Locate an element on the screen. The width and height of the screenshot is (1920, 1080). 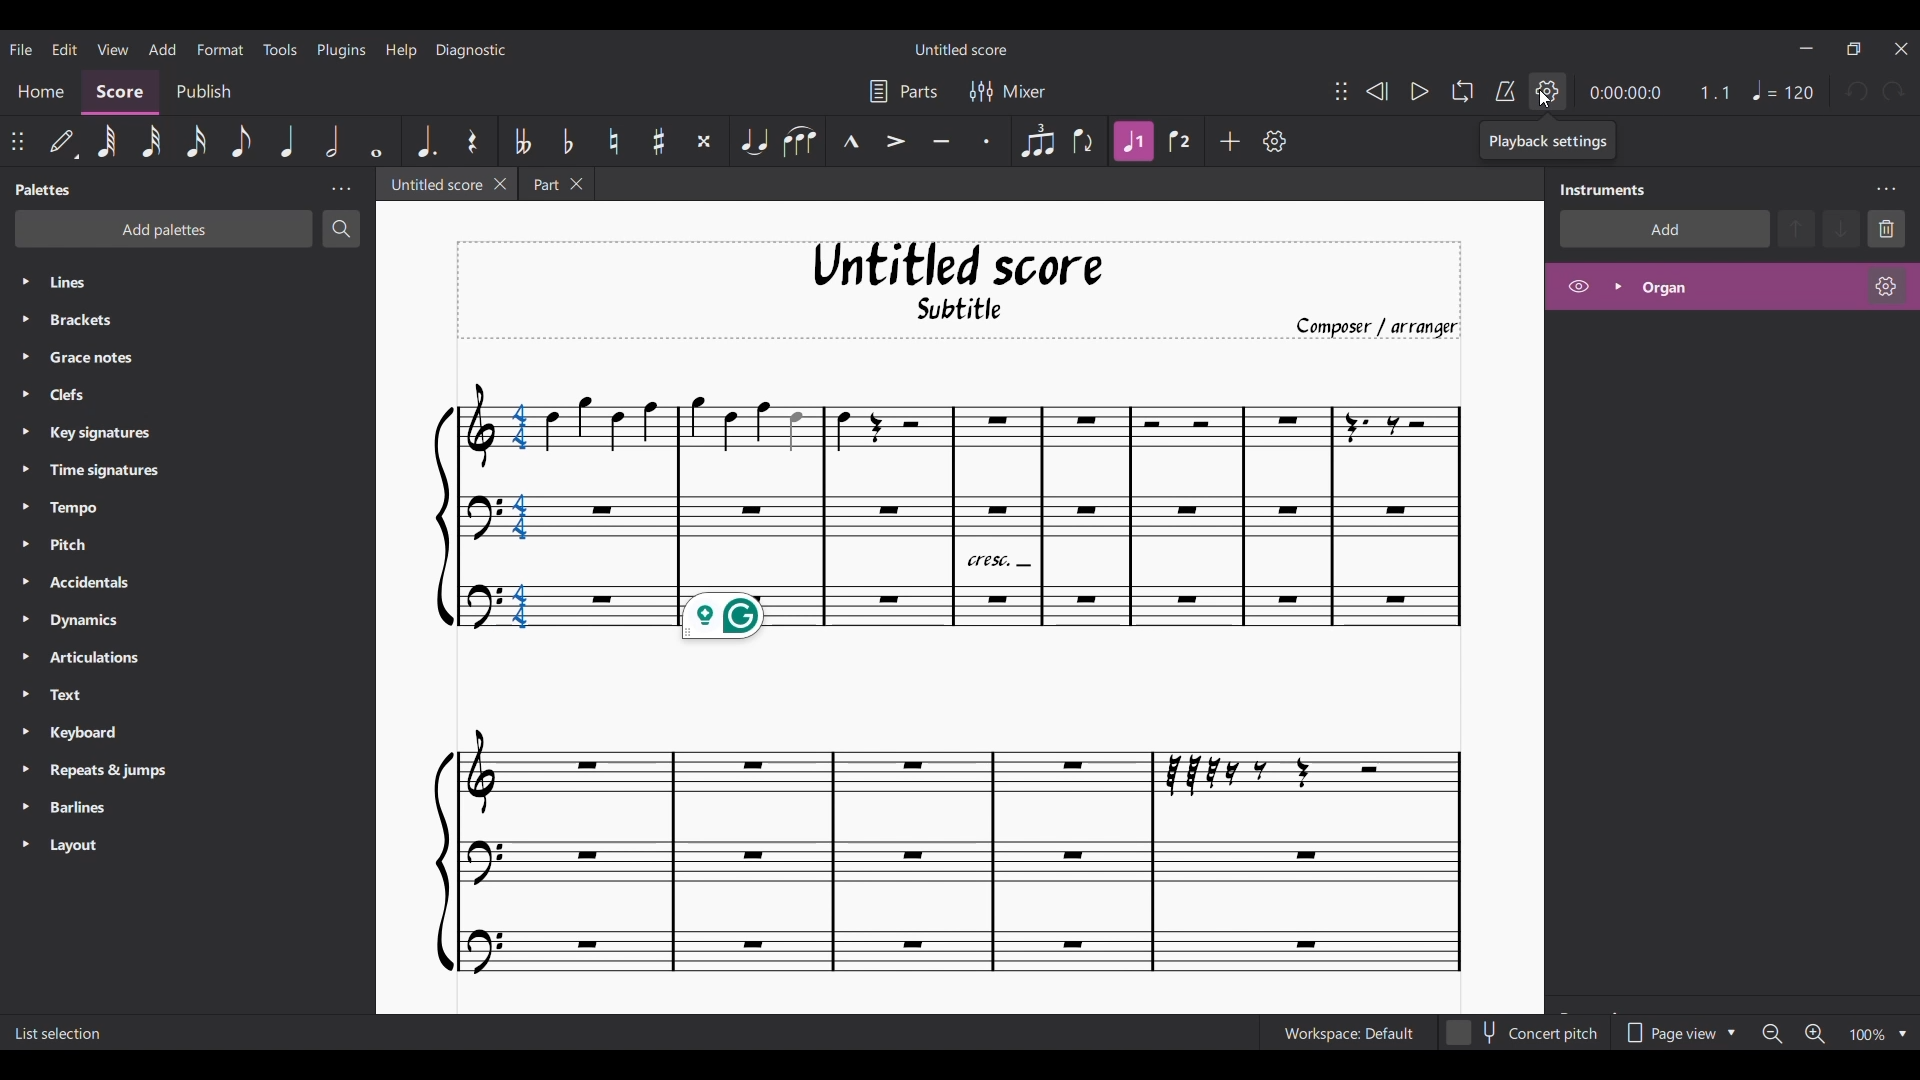
Slur is located at coordinates (800, 142).